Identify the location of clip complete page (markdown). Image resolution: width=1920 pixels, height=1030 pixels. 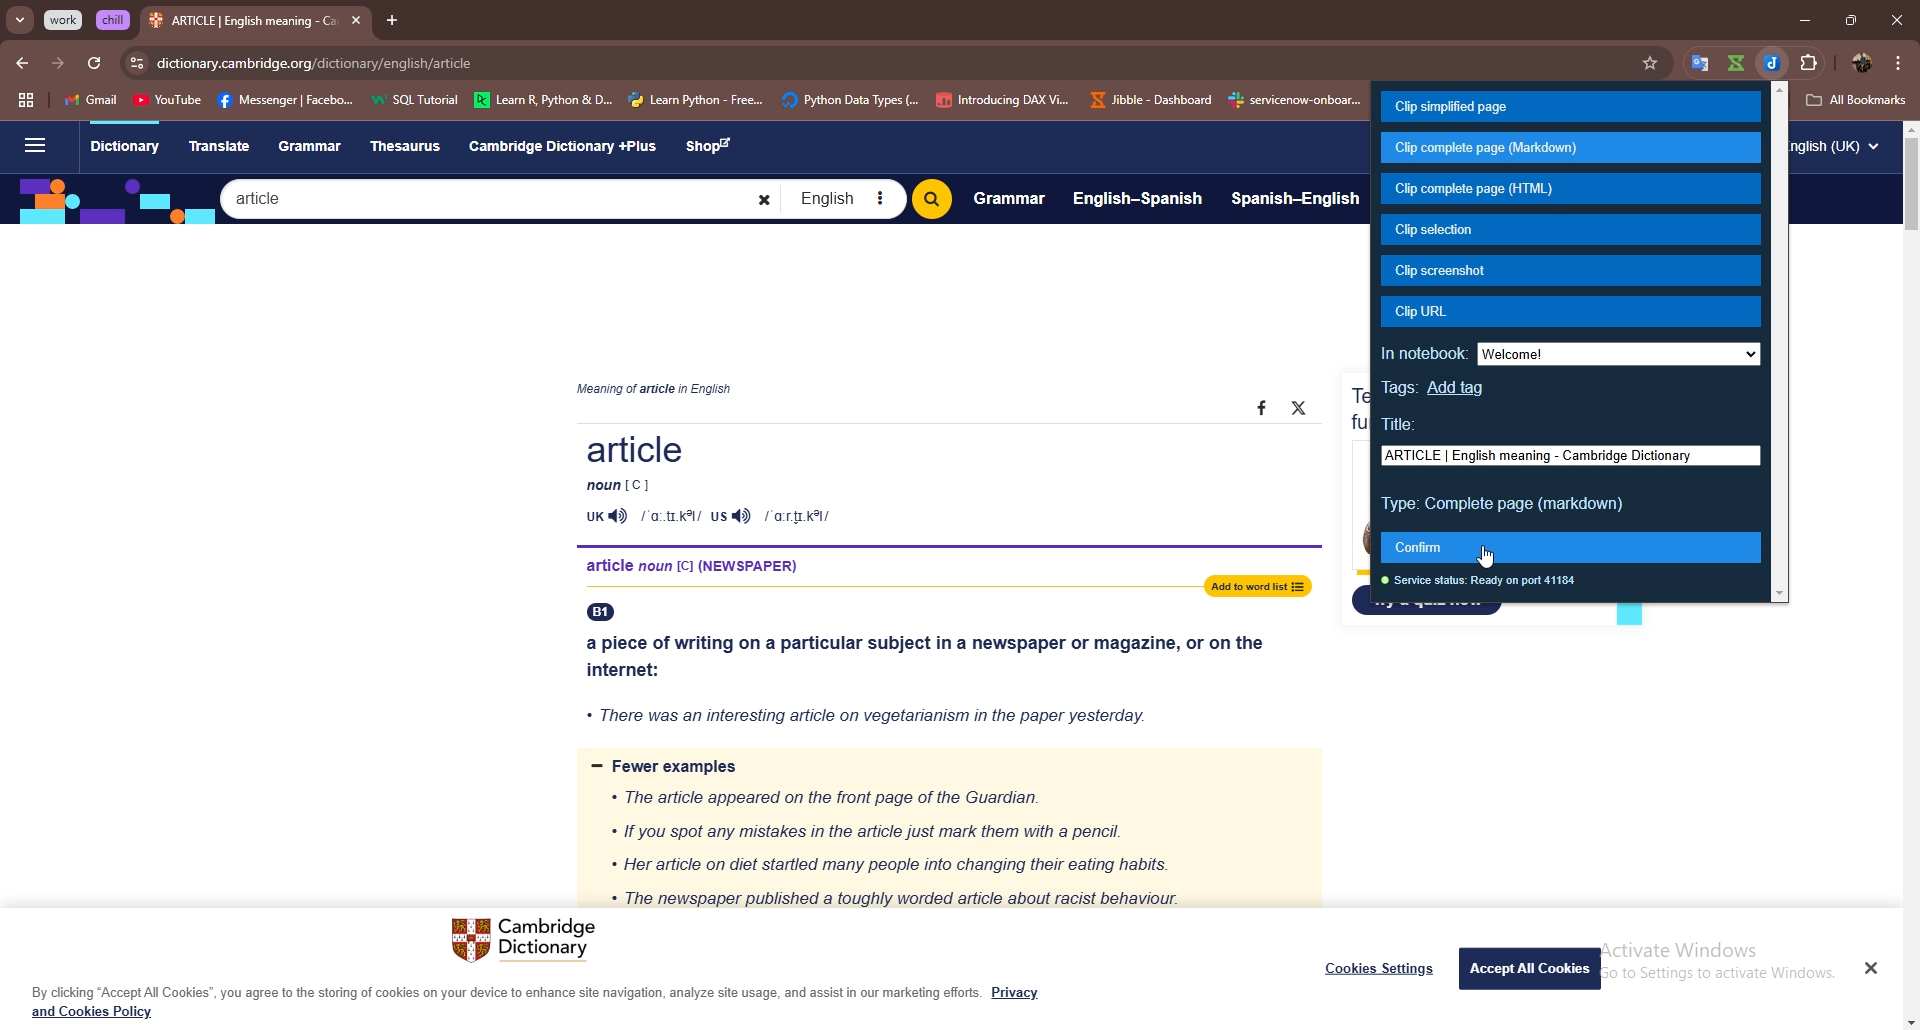
(1570, 149).